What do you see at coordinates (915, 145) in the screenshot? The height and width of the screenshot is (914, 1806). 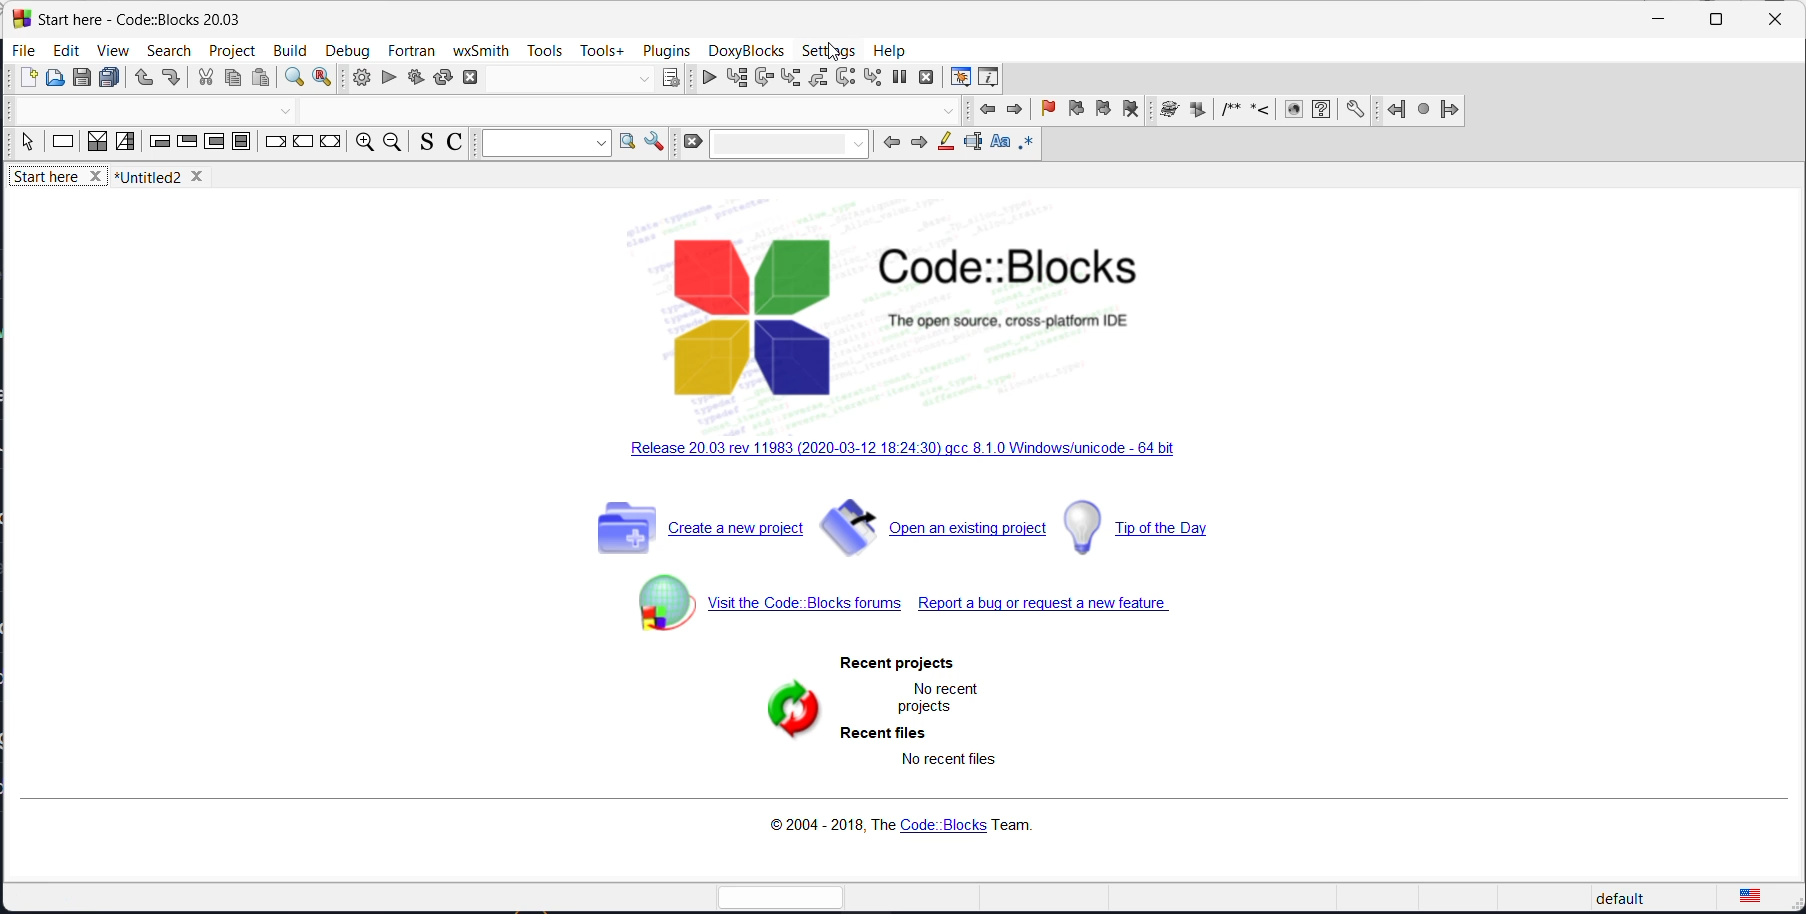 I see `next` at bounding box center [915, 145].